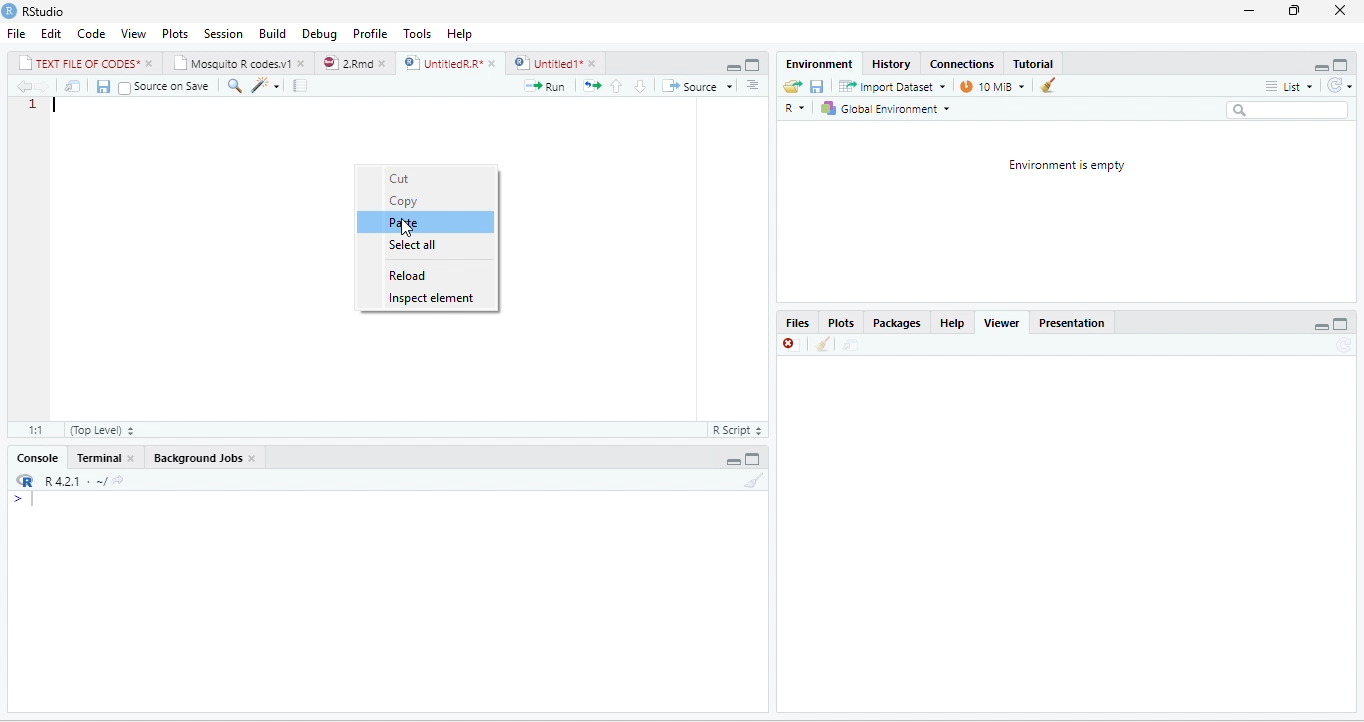 The width and height of the screenshot is (1364, 722). What do you see at coordinates (101, 85) in the screenshot?
I see `save` at bounding box center [101, 85].